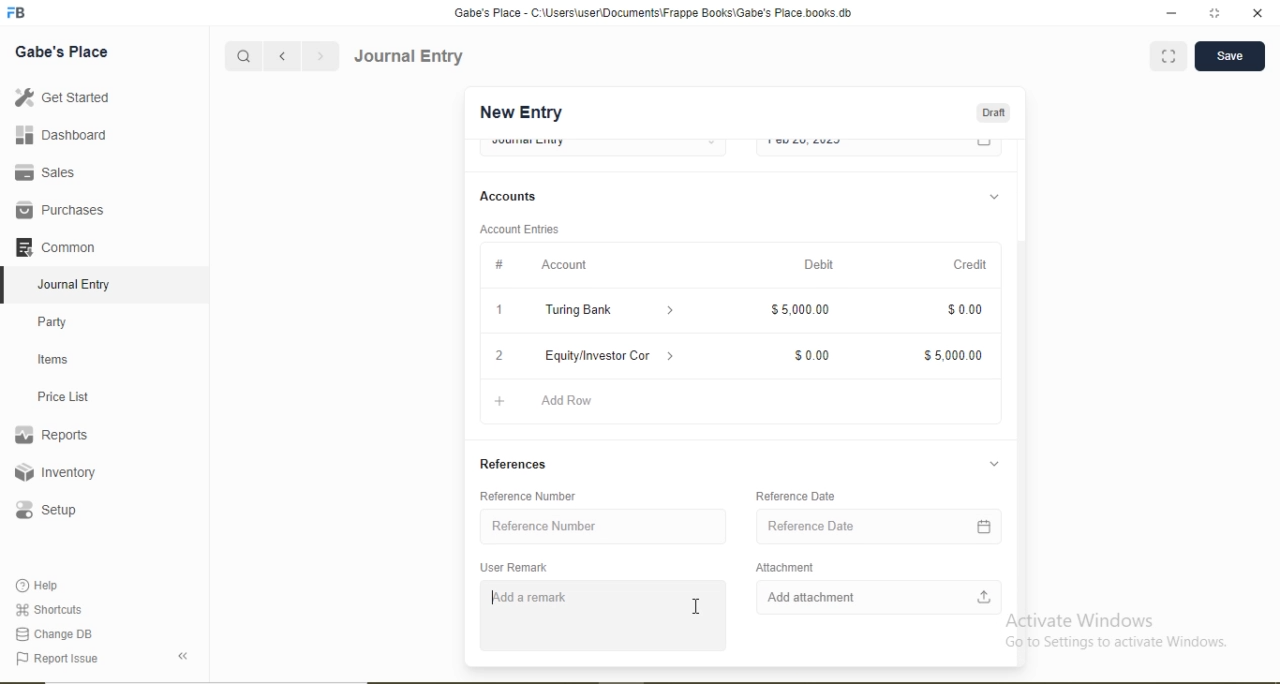  I want to click on Forward, so click(321, 56).